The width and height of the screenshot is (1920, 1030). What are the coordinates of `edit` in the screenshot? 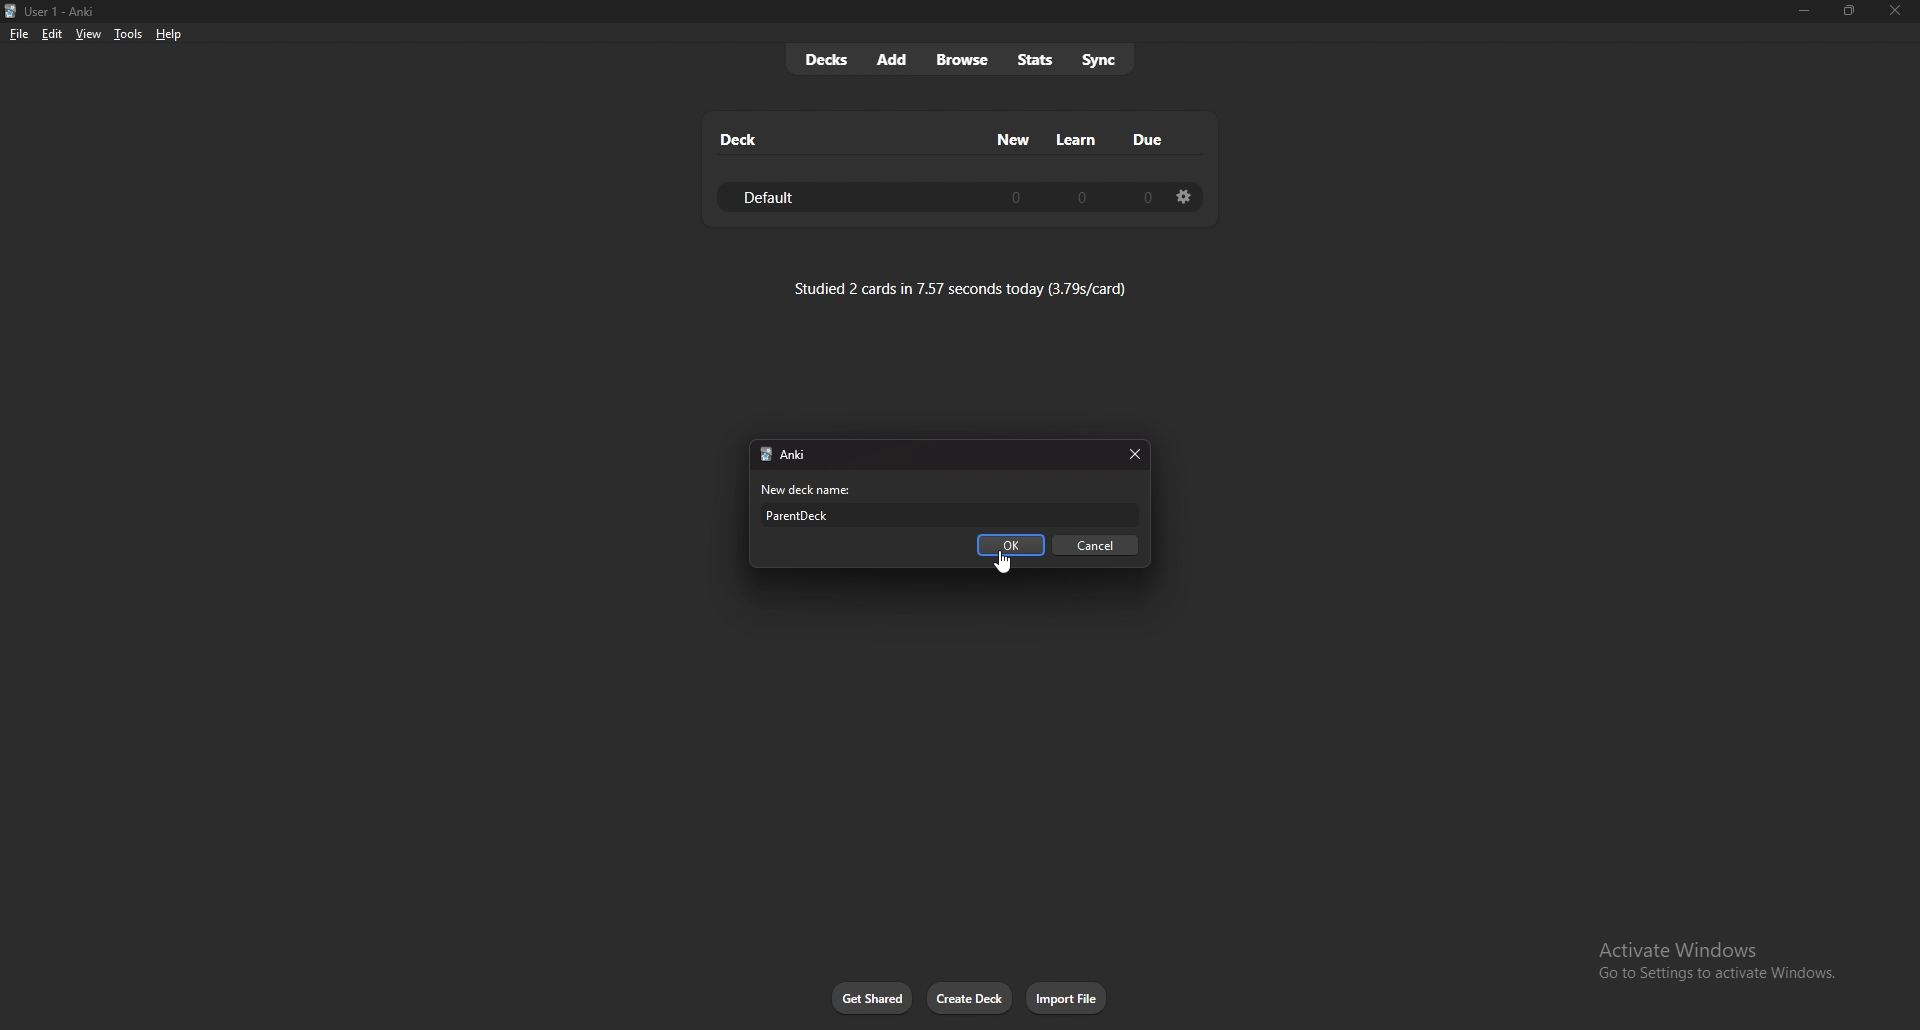 It's located at (50, 35).